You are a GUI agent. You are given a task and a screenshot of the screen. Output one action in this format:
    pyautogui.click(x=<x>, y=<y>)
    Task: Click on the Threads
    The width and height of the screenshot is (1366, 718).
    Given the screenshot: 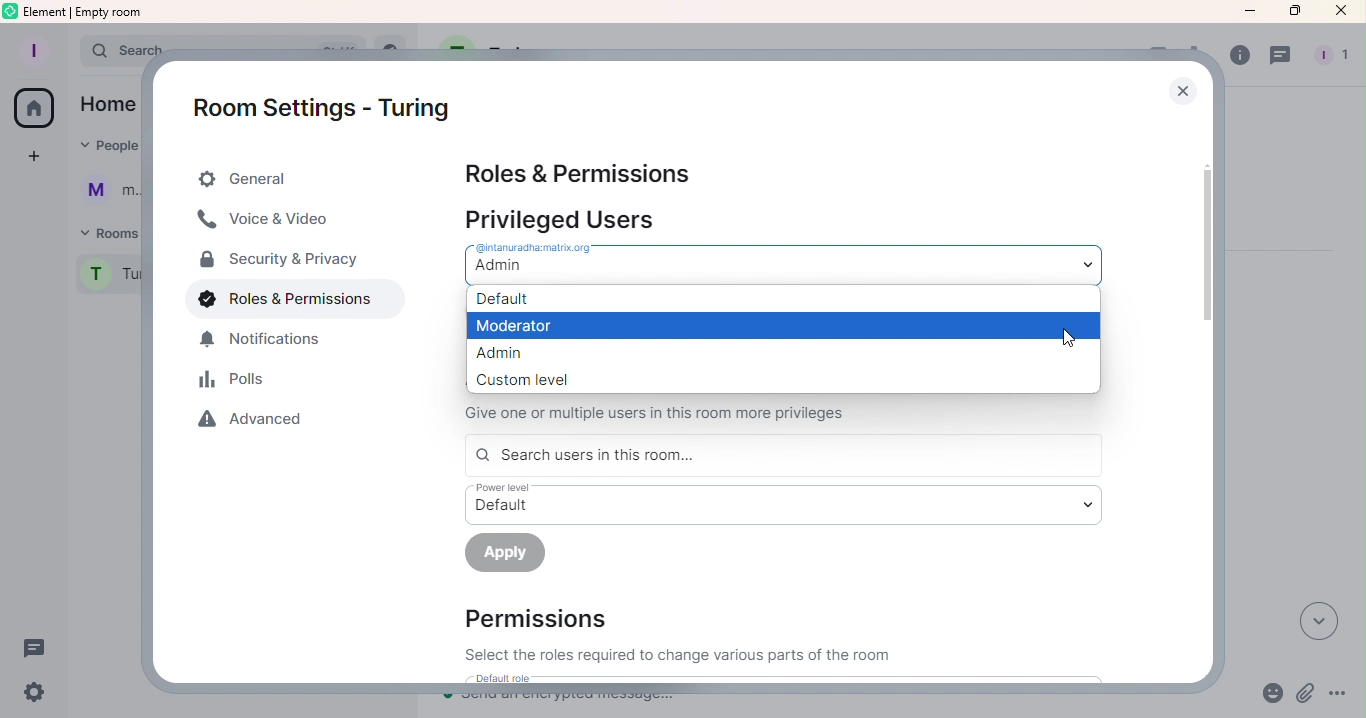 What is the action you would take?
    pyautogui.click(x=43, y=651)
    